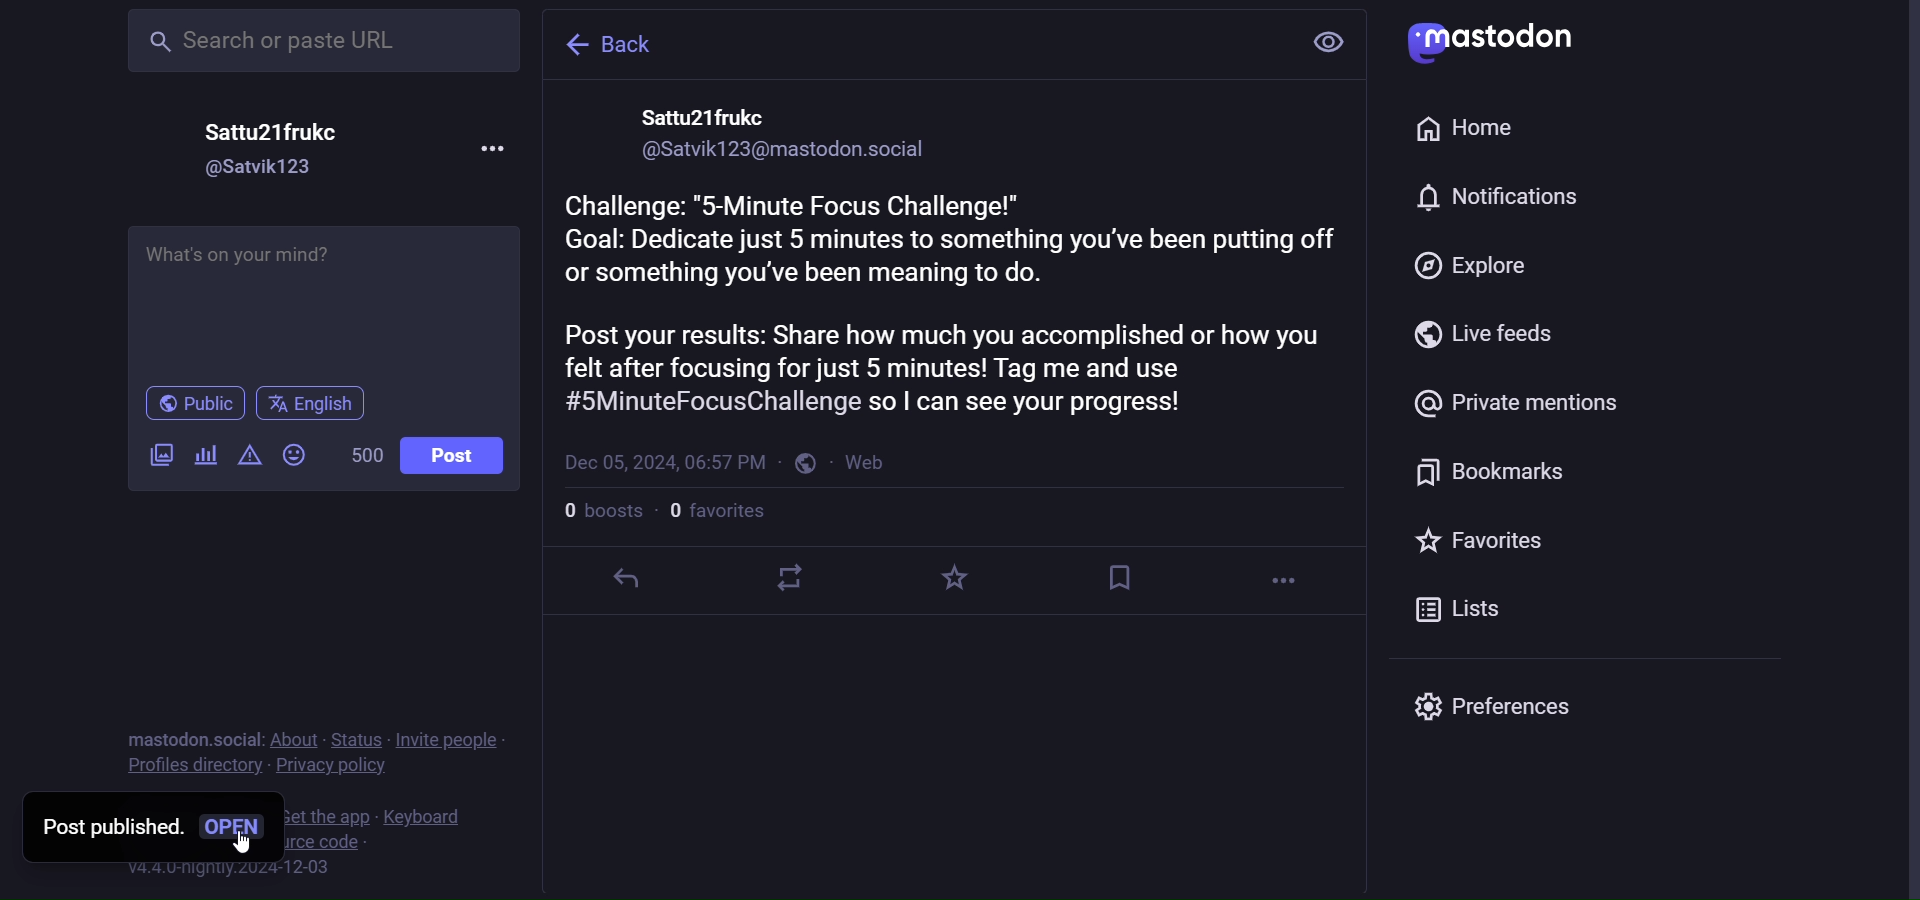 The height and width of the screenshot is (900, 1920). Describe the element at coordinates (297, 736) in the screenshot. I see `about` at that location.